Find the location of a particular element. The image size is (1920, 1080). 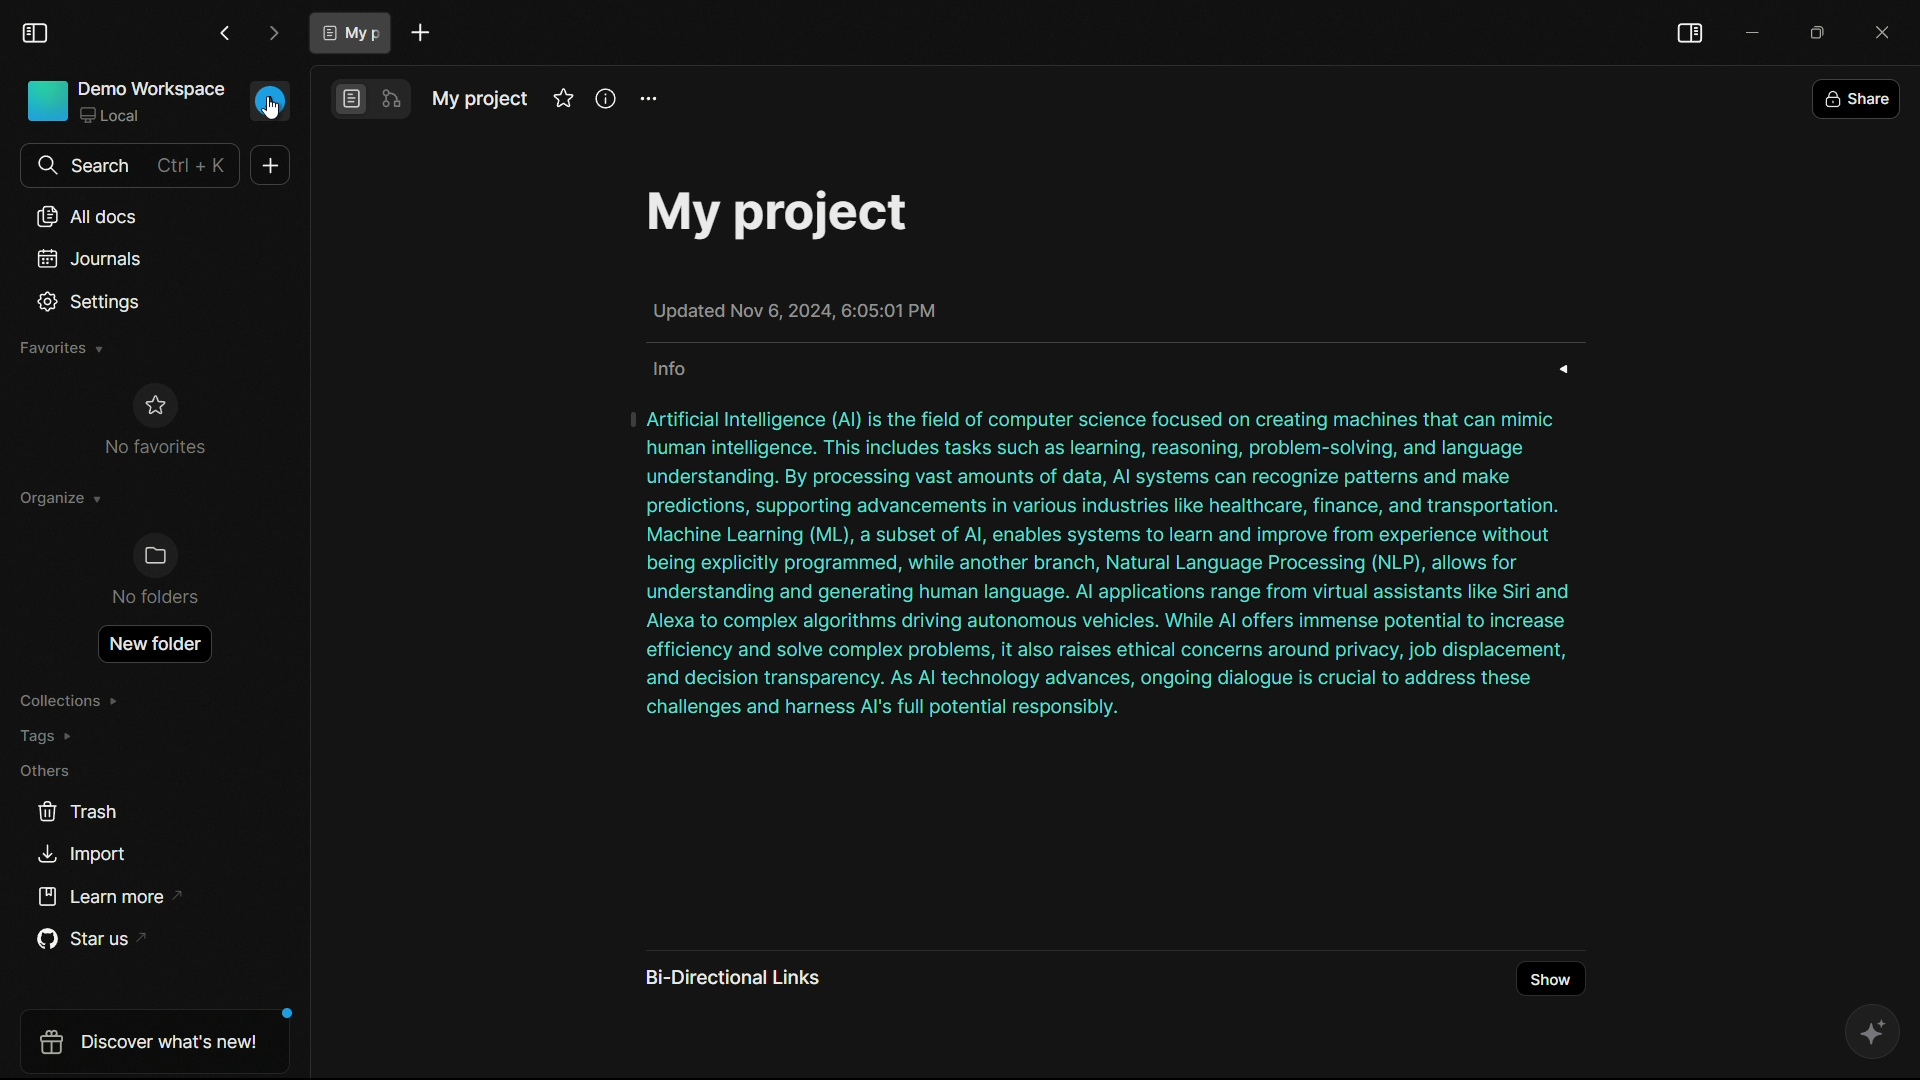

forward is located at coordinates (273, 34).